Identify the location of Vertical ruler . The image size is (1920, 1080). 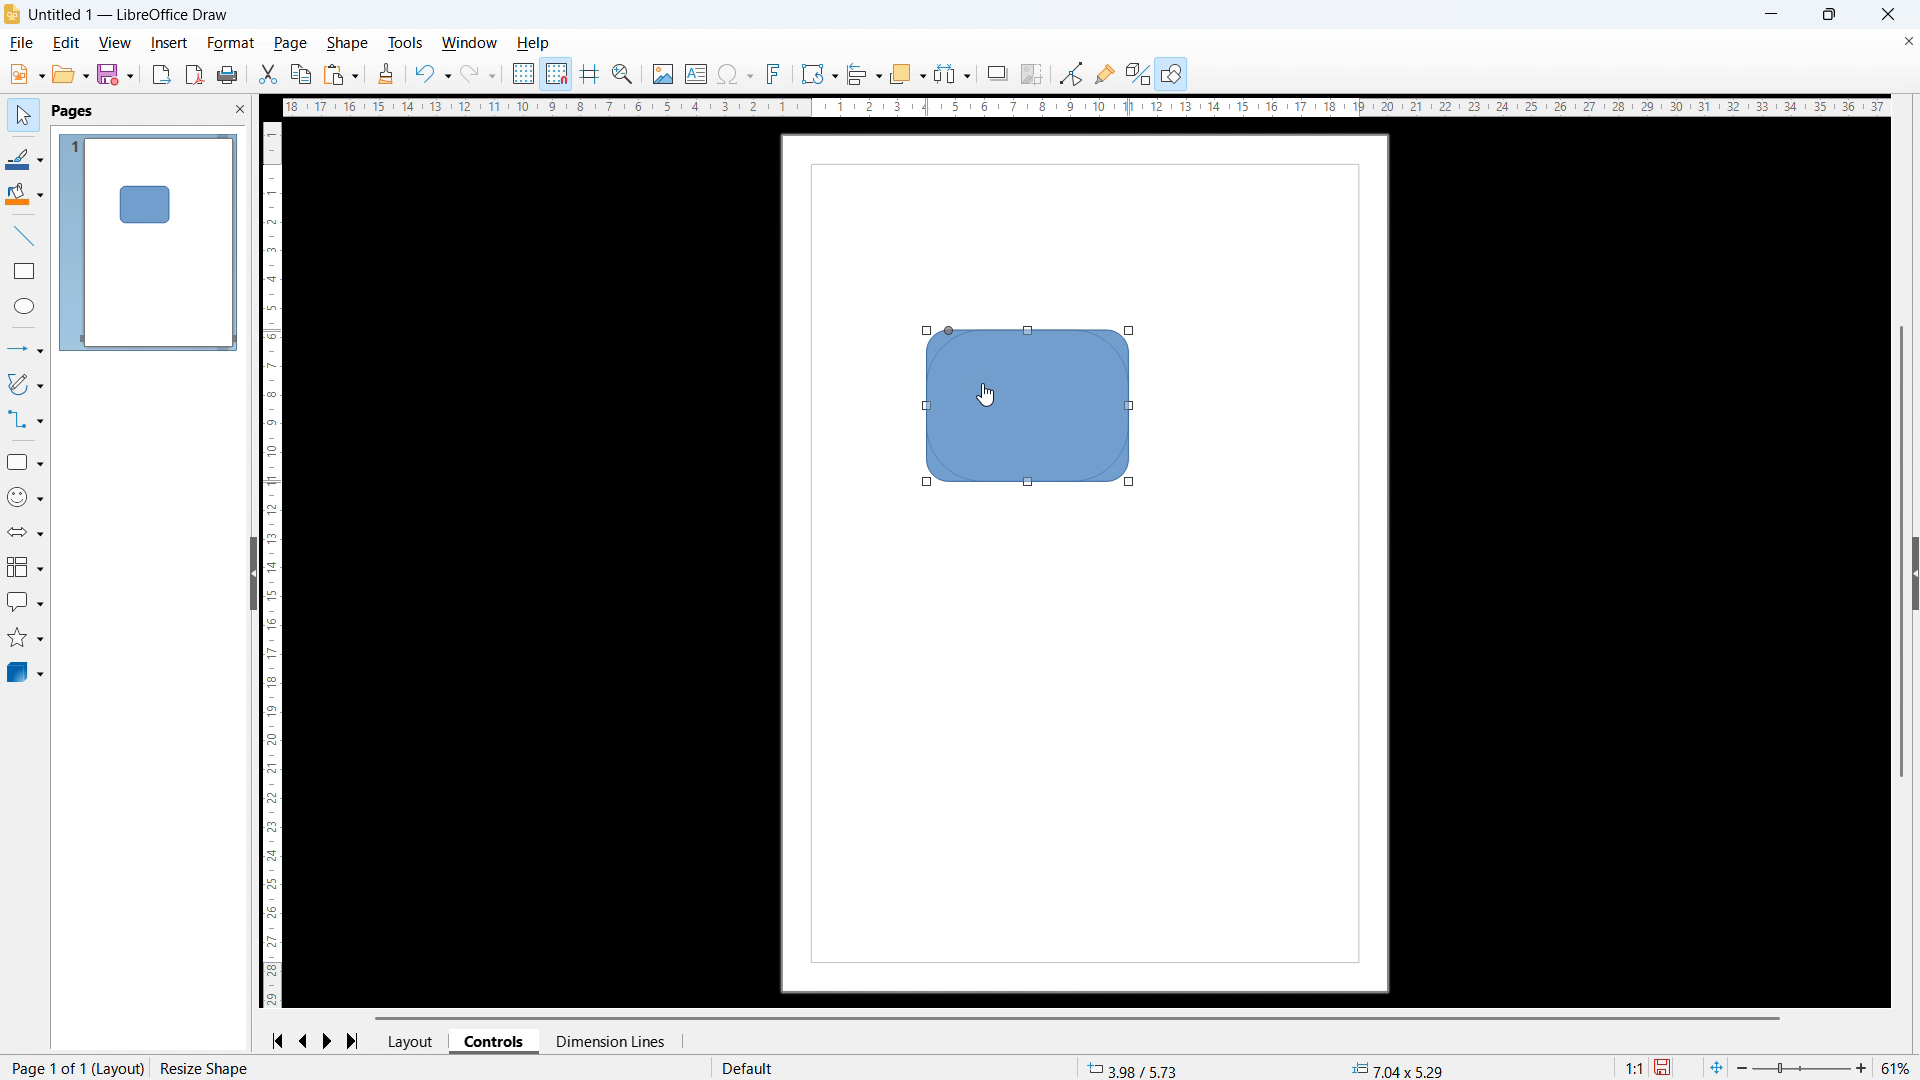
(273, 565).